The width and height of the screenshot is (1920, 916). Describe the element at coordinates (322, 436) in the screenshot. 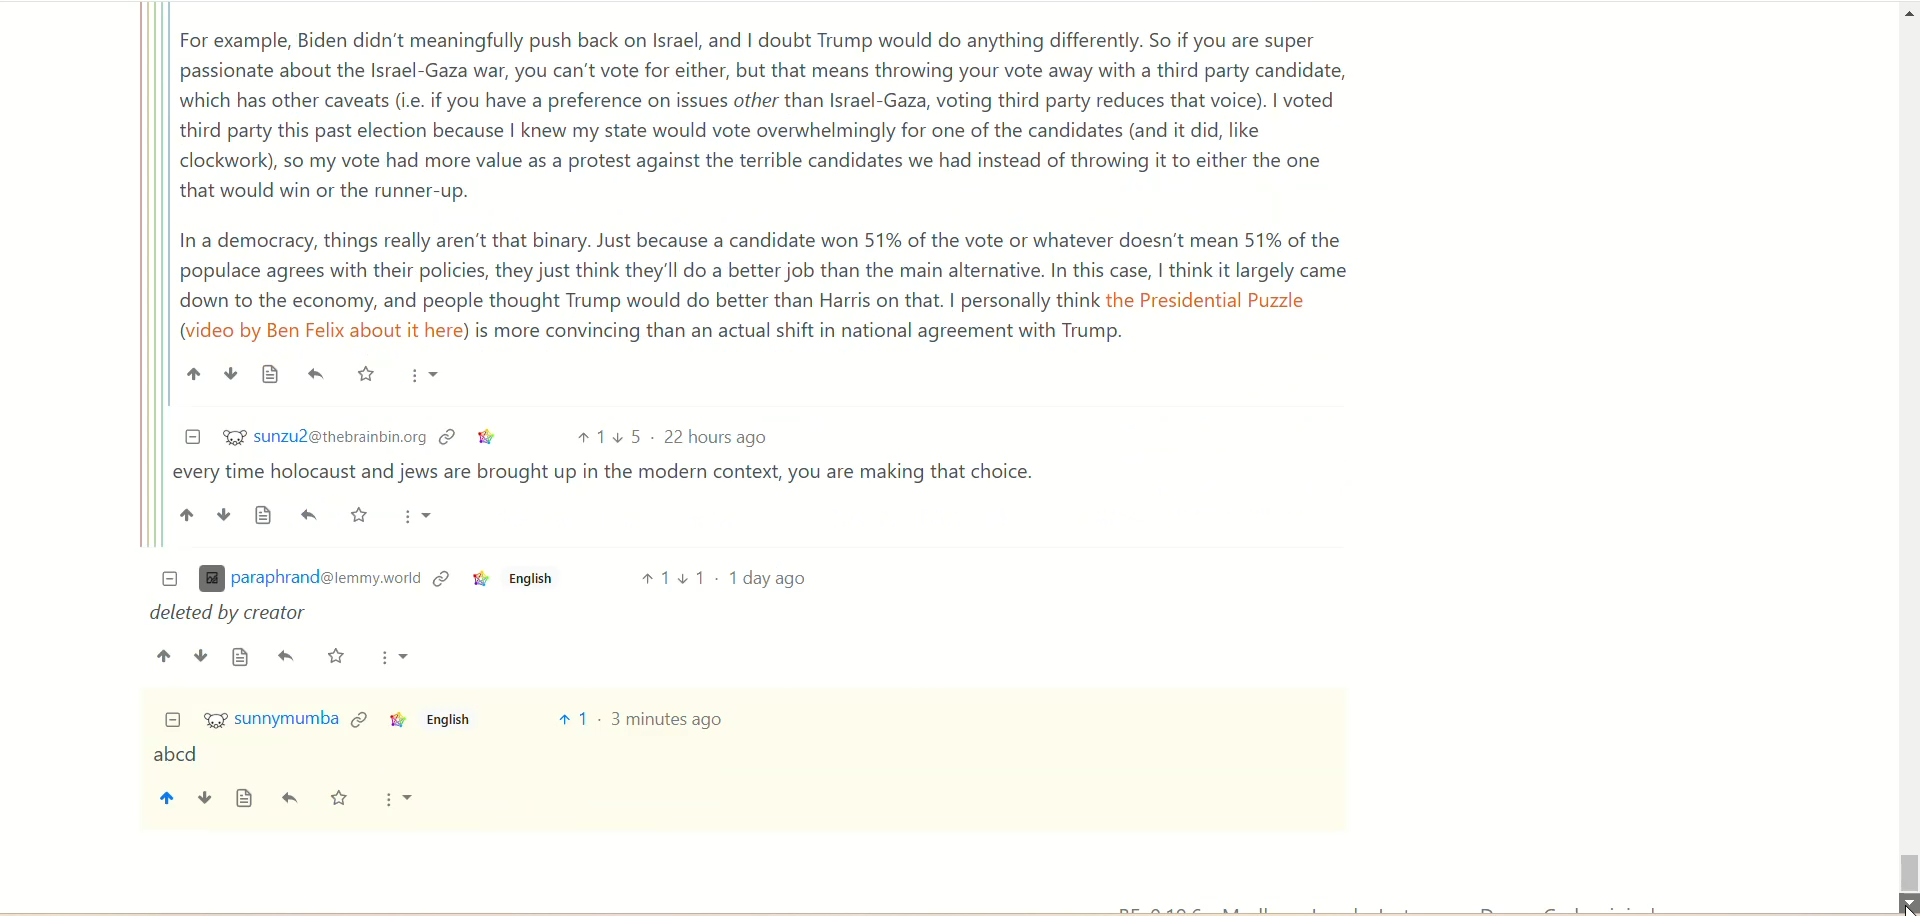

I see `$2 sunzu2@thebrainbin.org` at that location.